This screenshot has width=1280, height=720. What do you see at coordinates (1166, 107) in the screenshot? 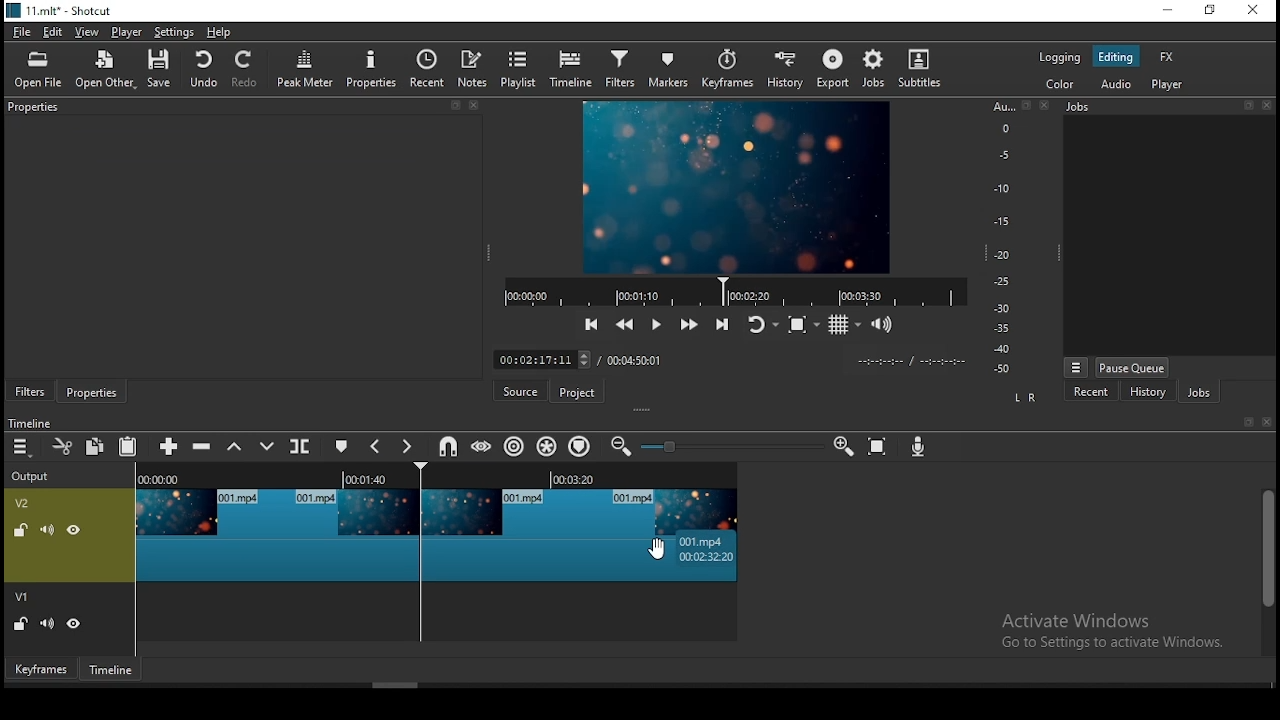
I see `JOBS` at bounding box center [1166, 107].